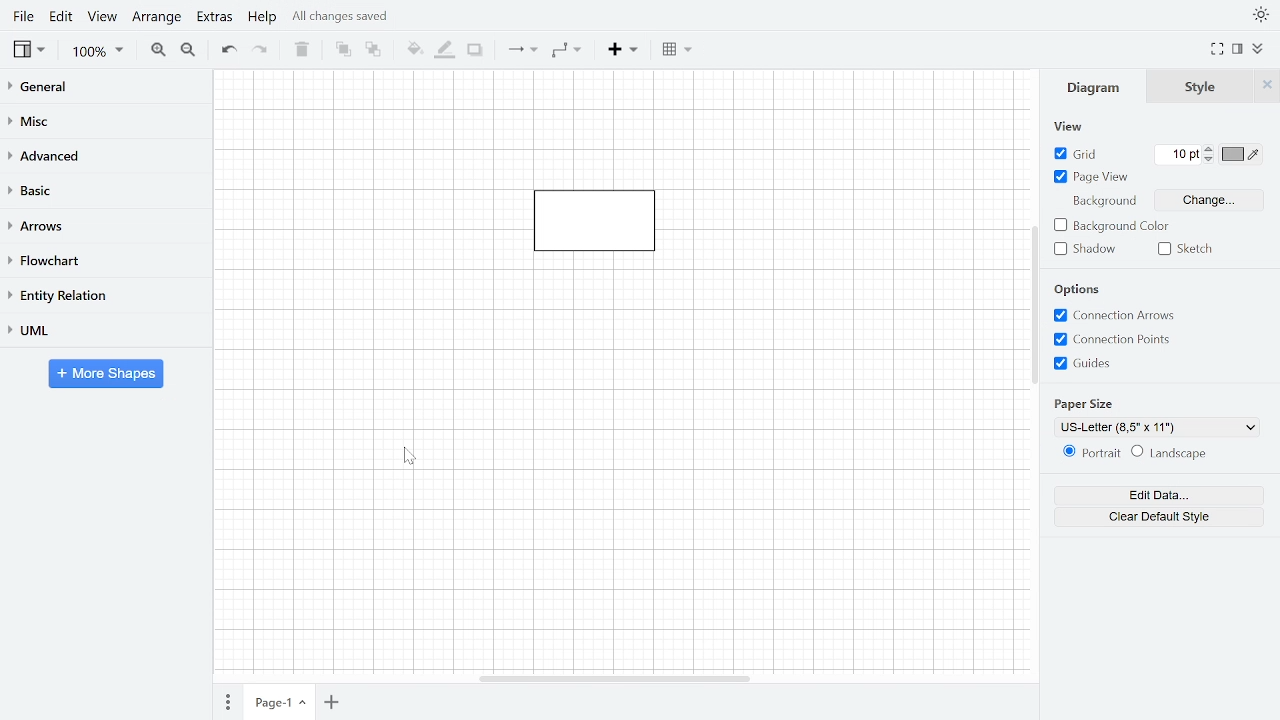 The image size is (1280, 720). Describe the element at coordinates (262, 52) in the screenshot. I see `redo` at that location.